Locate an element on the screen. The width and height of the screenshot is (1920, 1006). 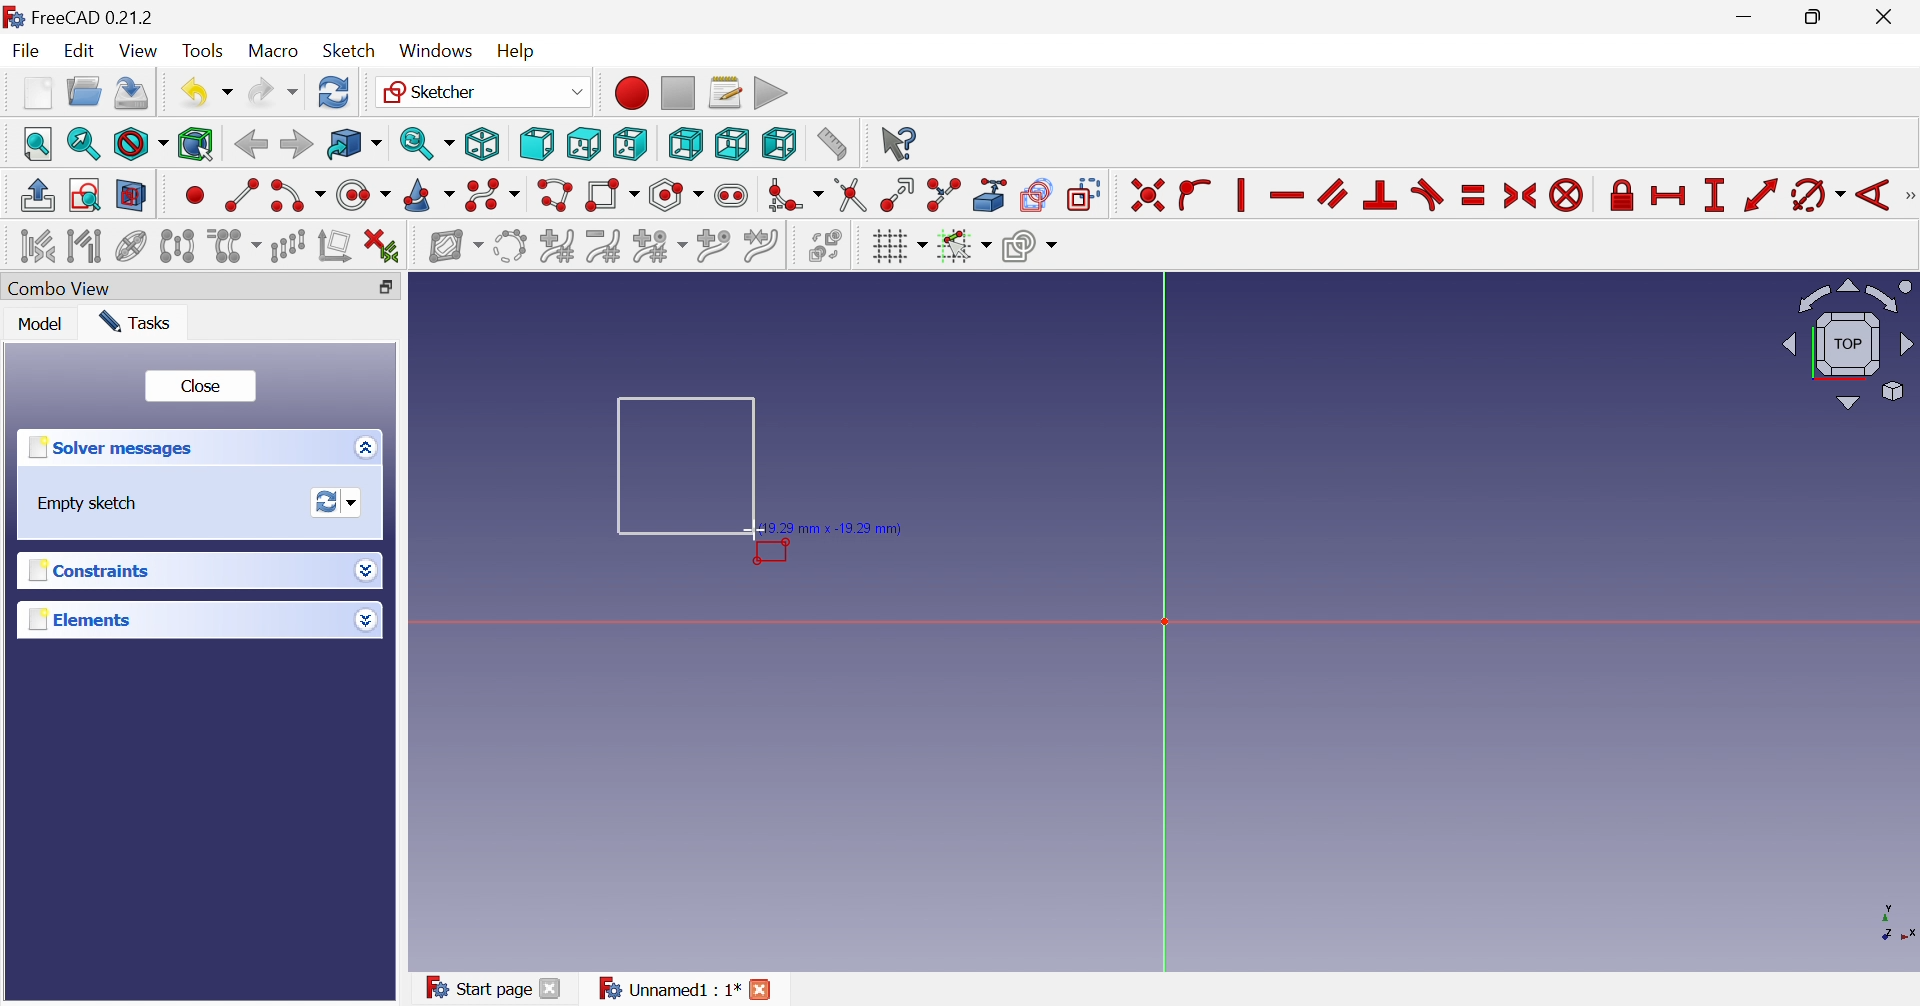
Create B-spline is located at coordinates (493, 196).